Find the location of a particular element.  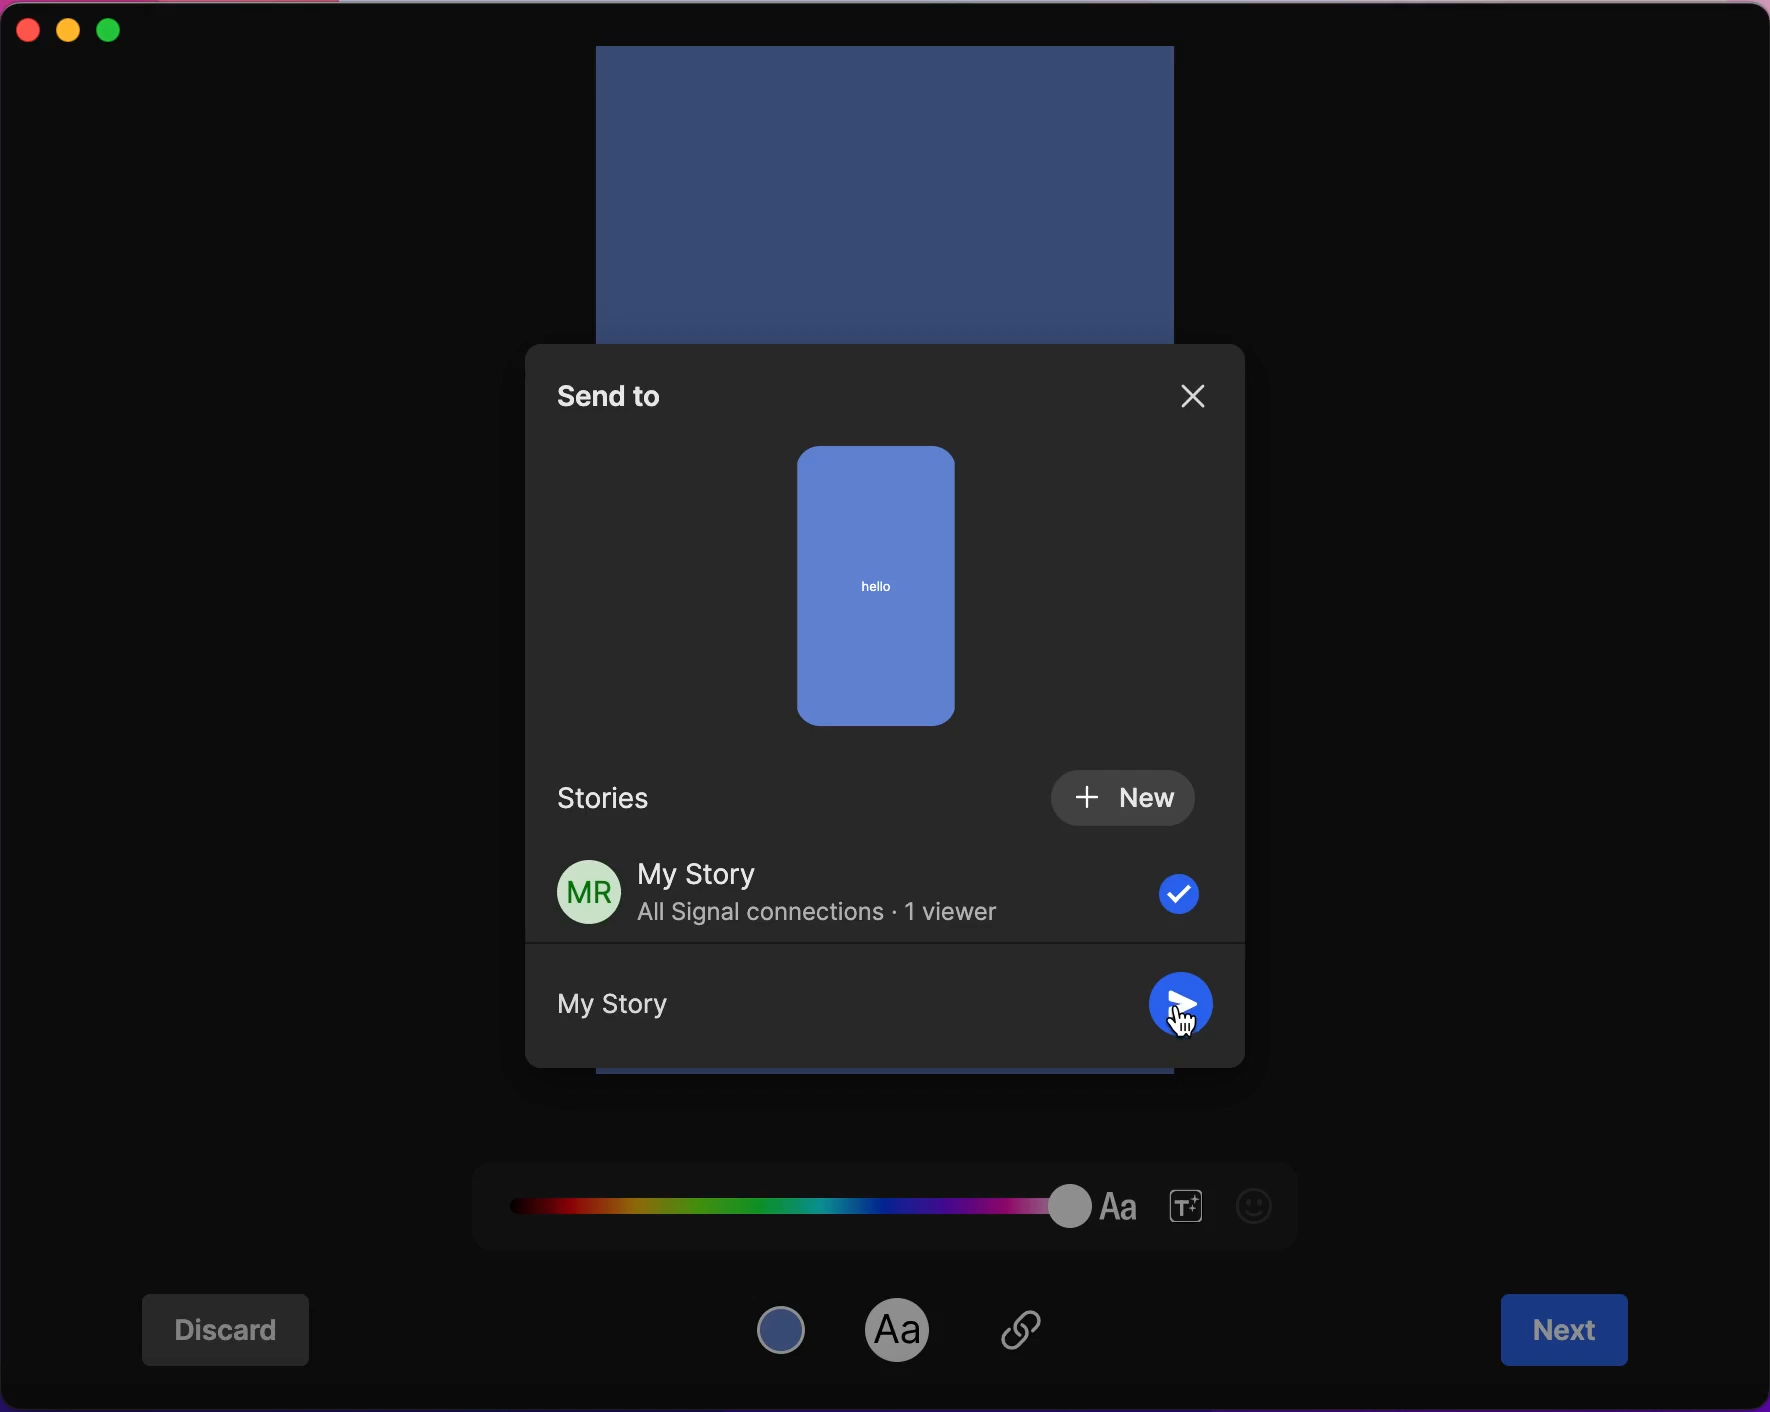

All Signal connections - 1 viewer is located at coordinates (821, 916).